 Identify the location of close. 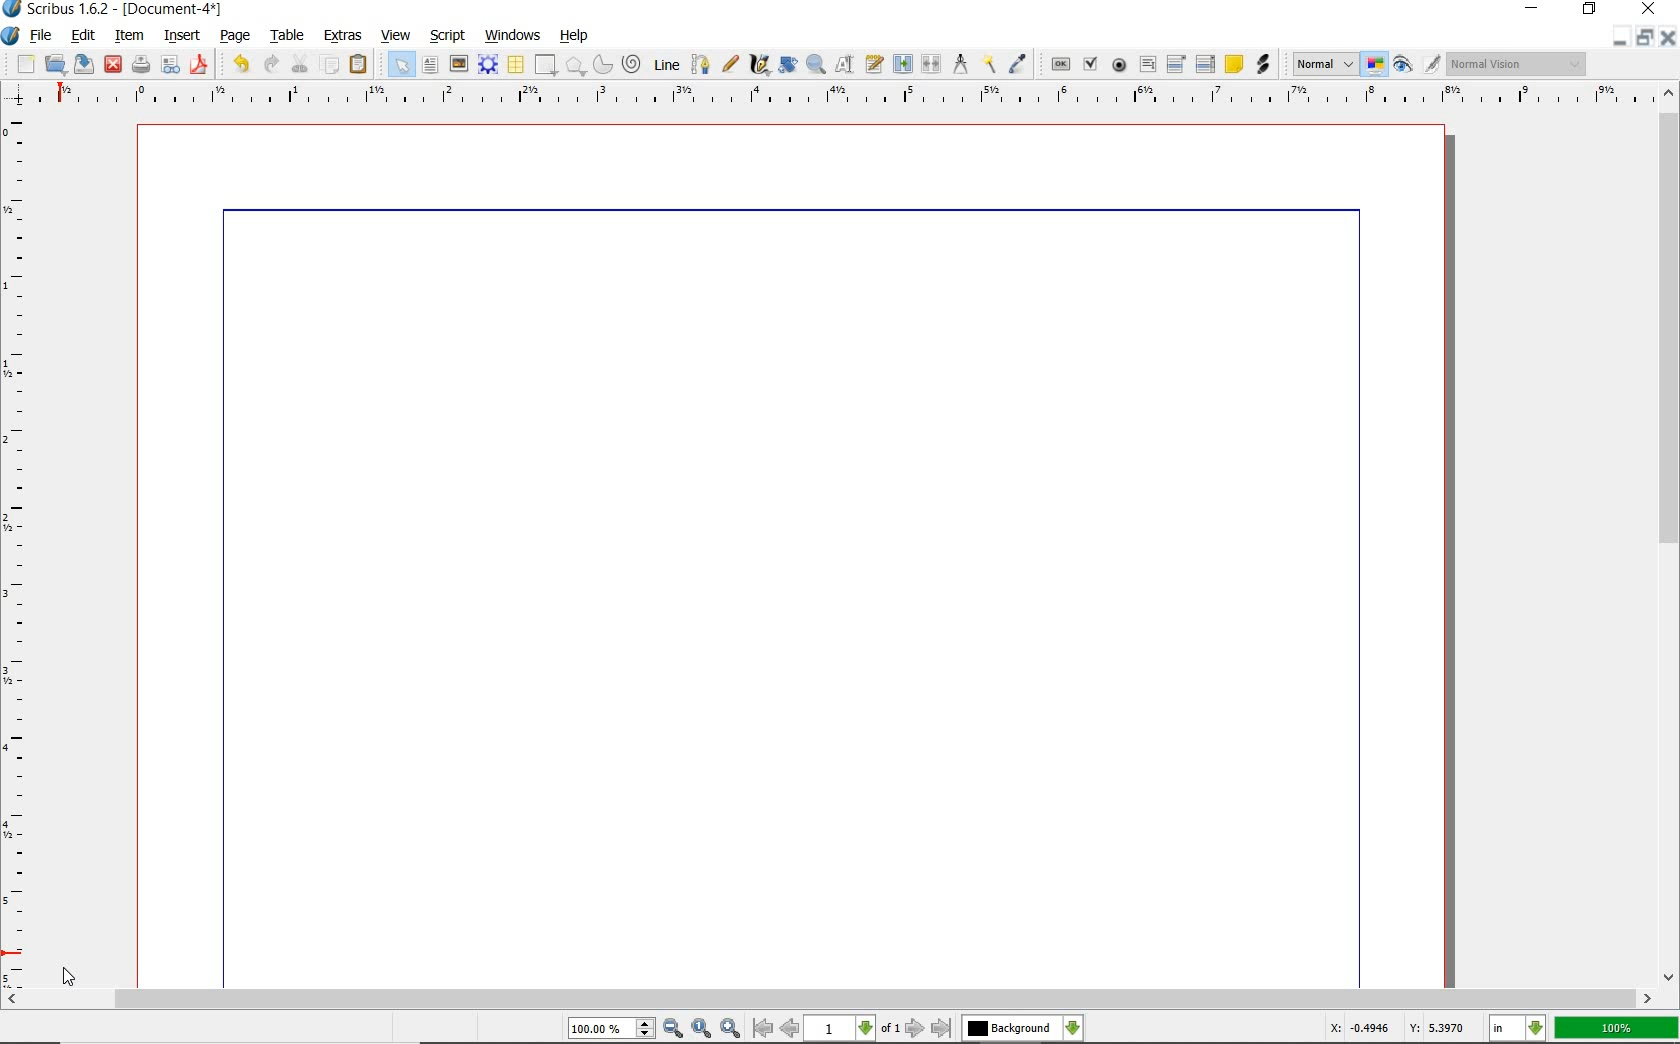
(113, 63).